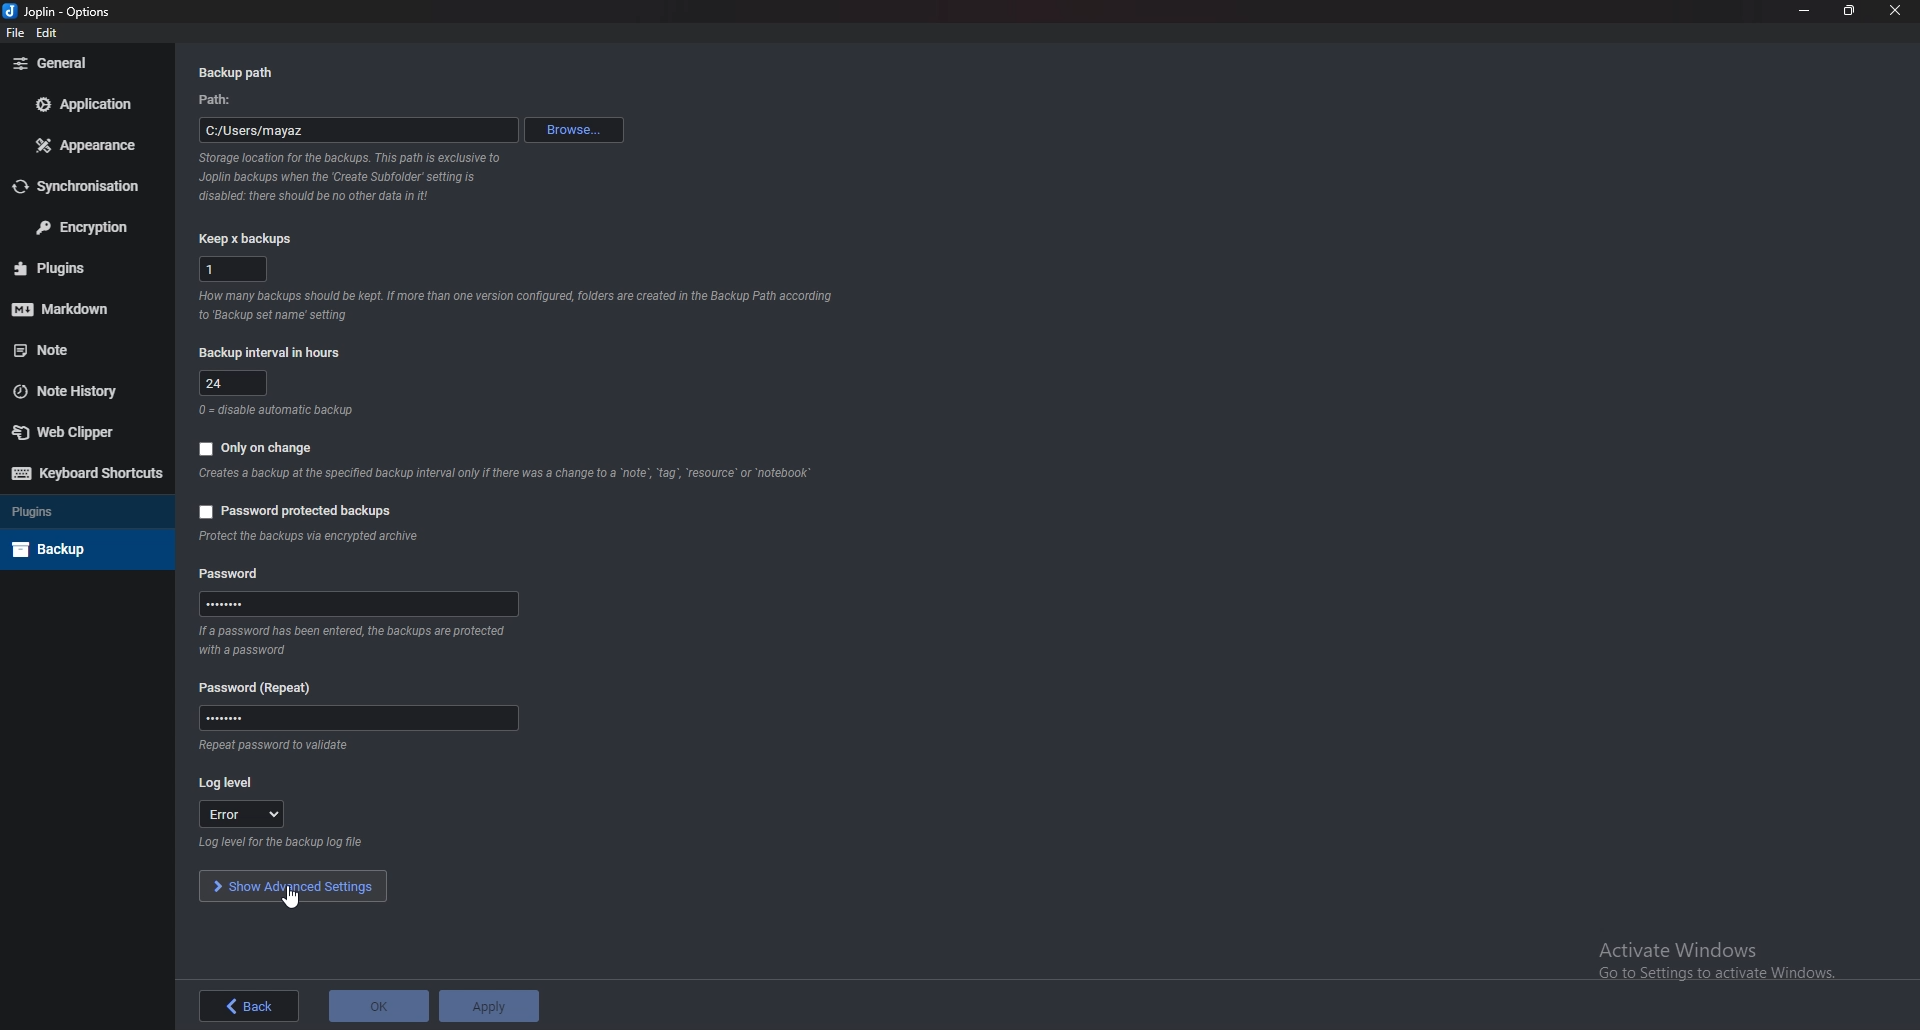 The image size is (1920, 1030). What do you see at coordinates (1727, 956) in the screenshot?
I see `activate windows` at bounding box center [1727, 956].